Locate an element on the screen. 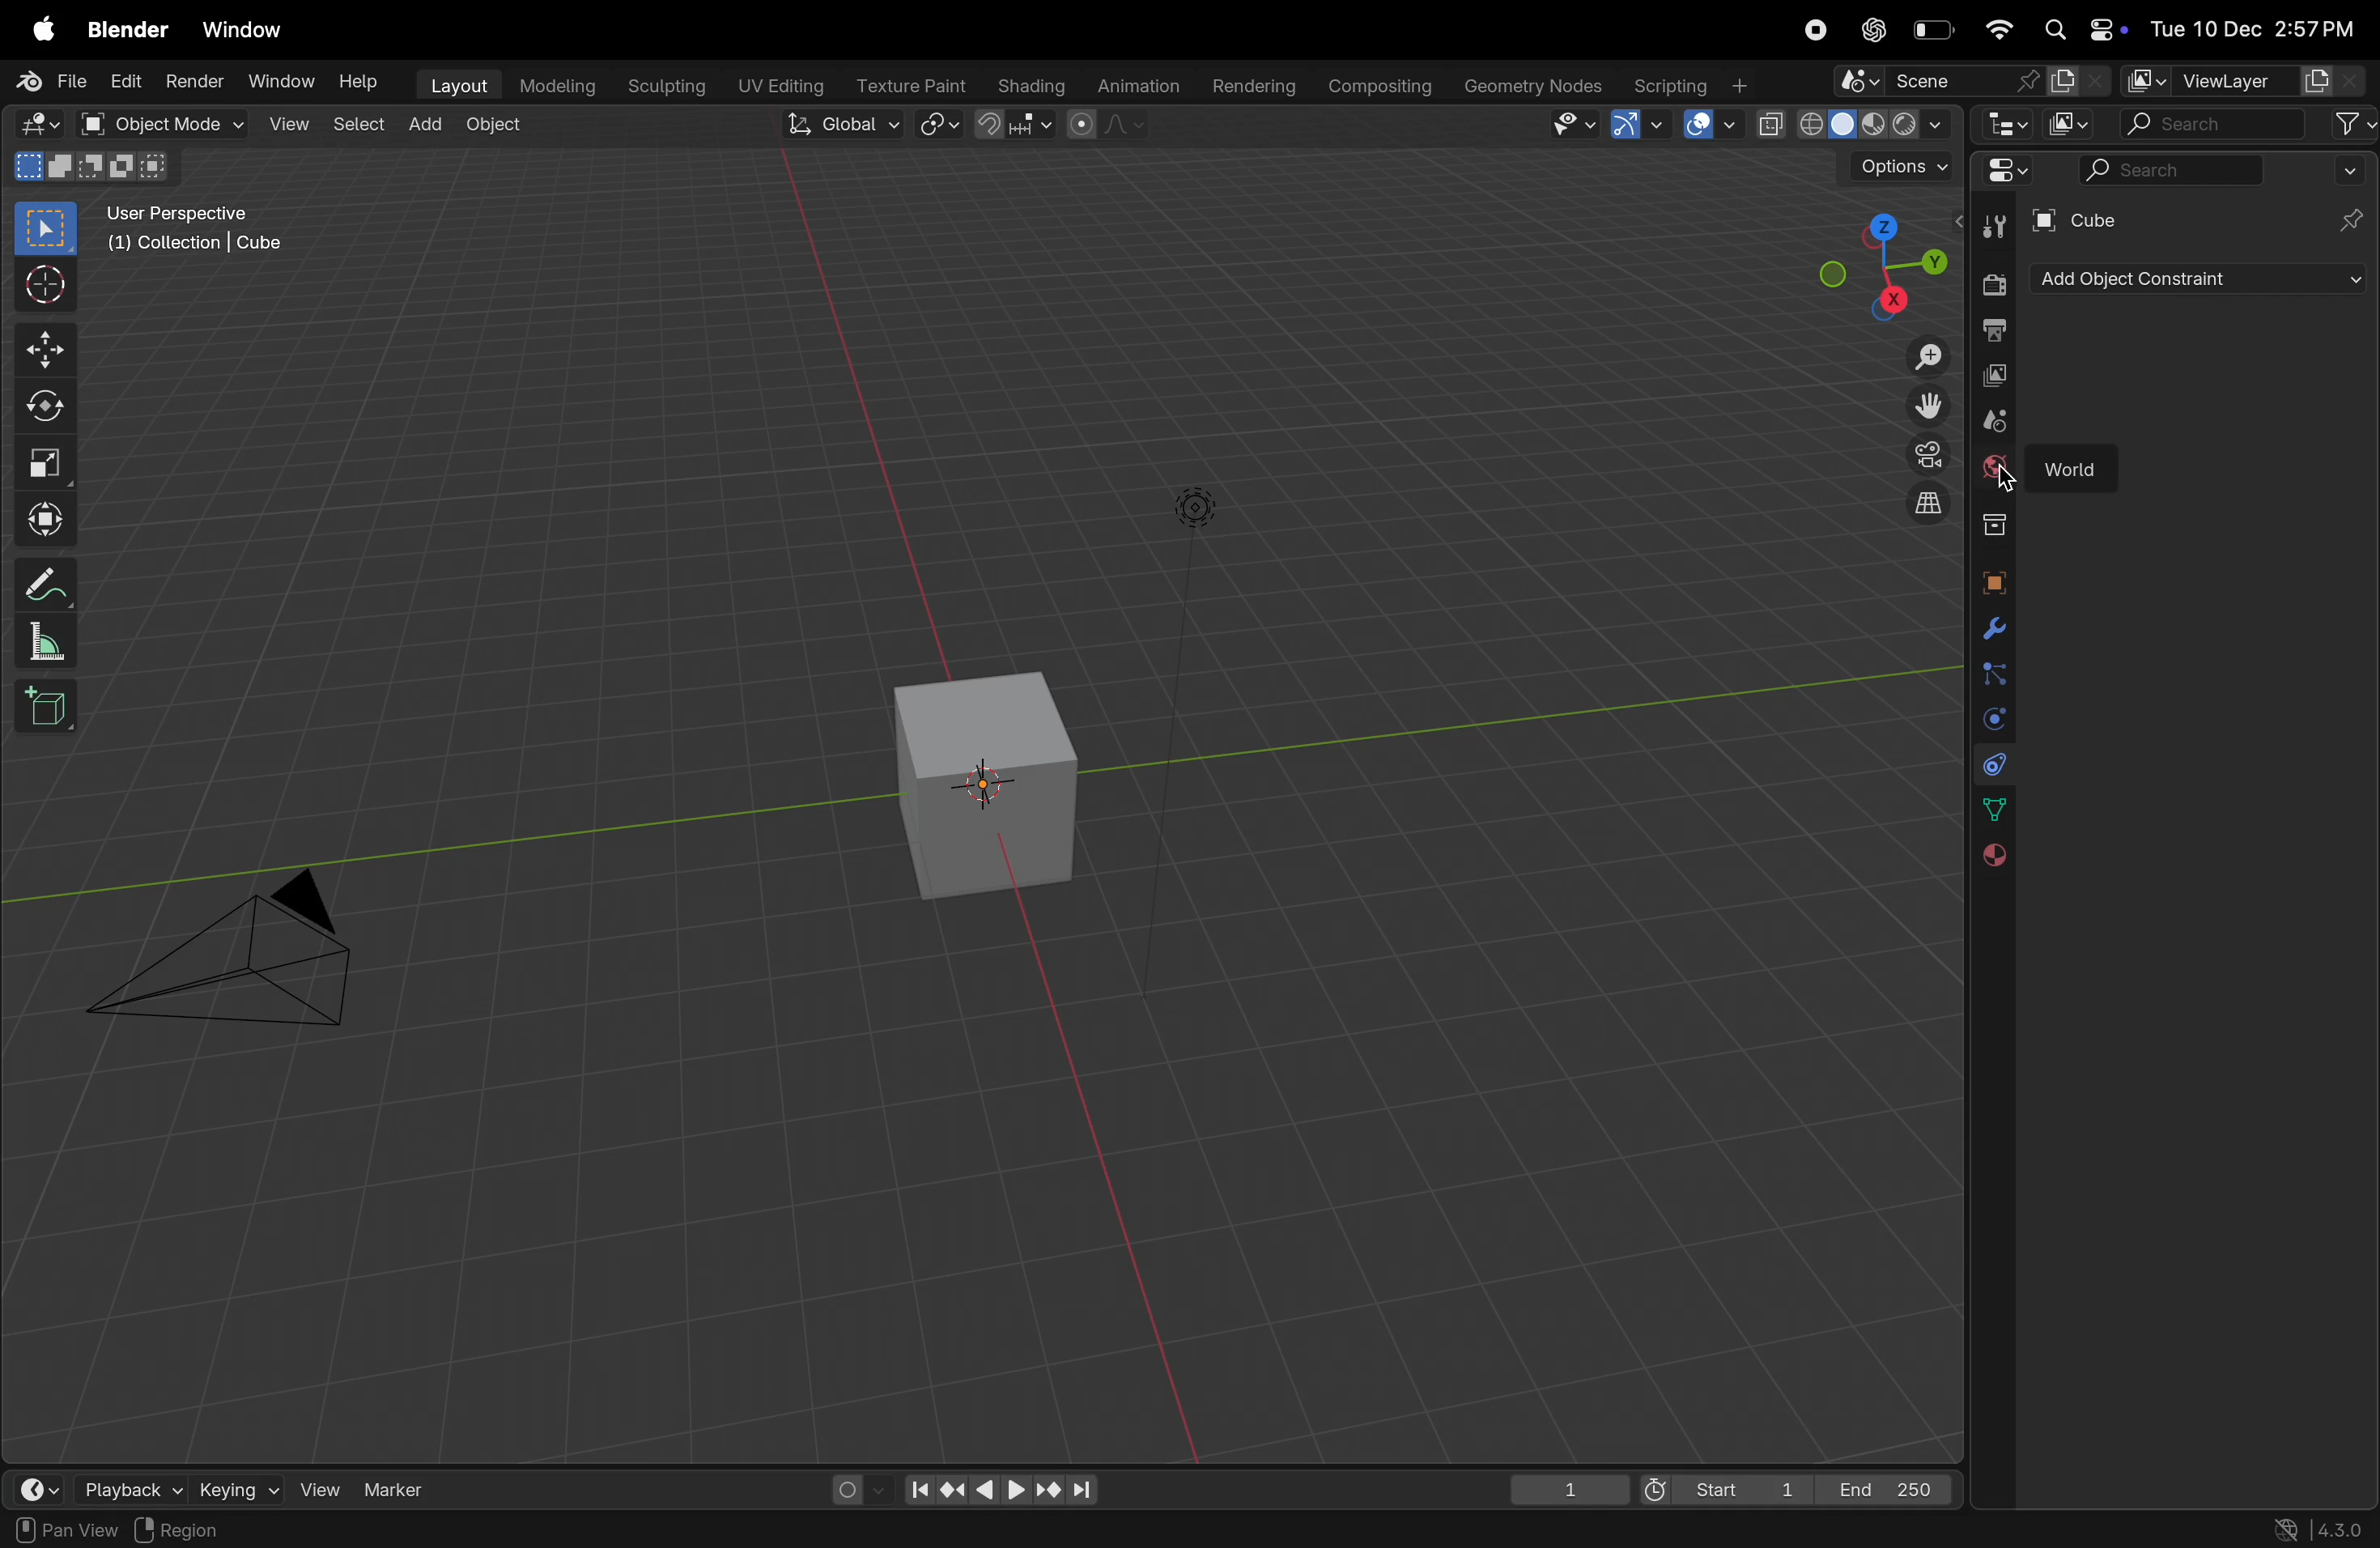 The height and width of the screenshot is (1548, 2380). orthographic view is located at coordinates (1933, 505).